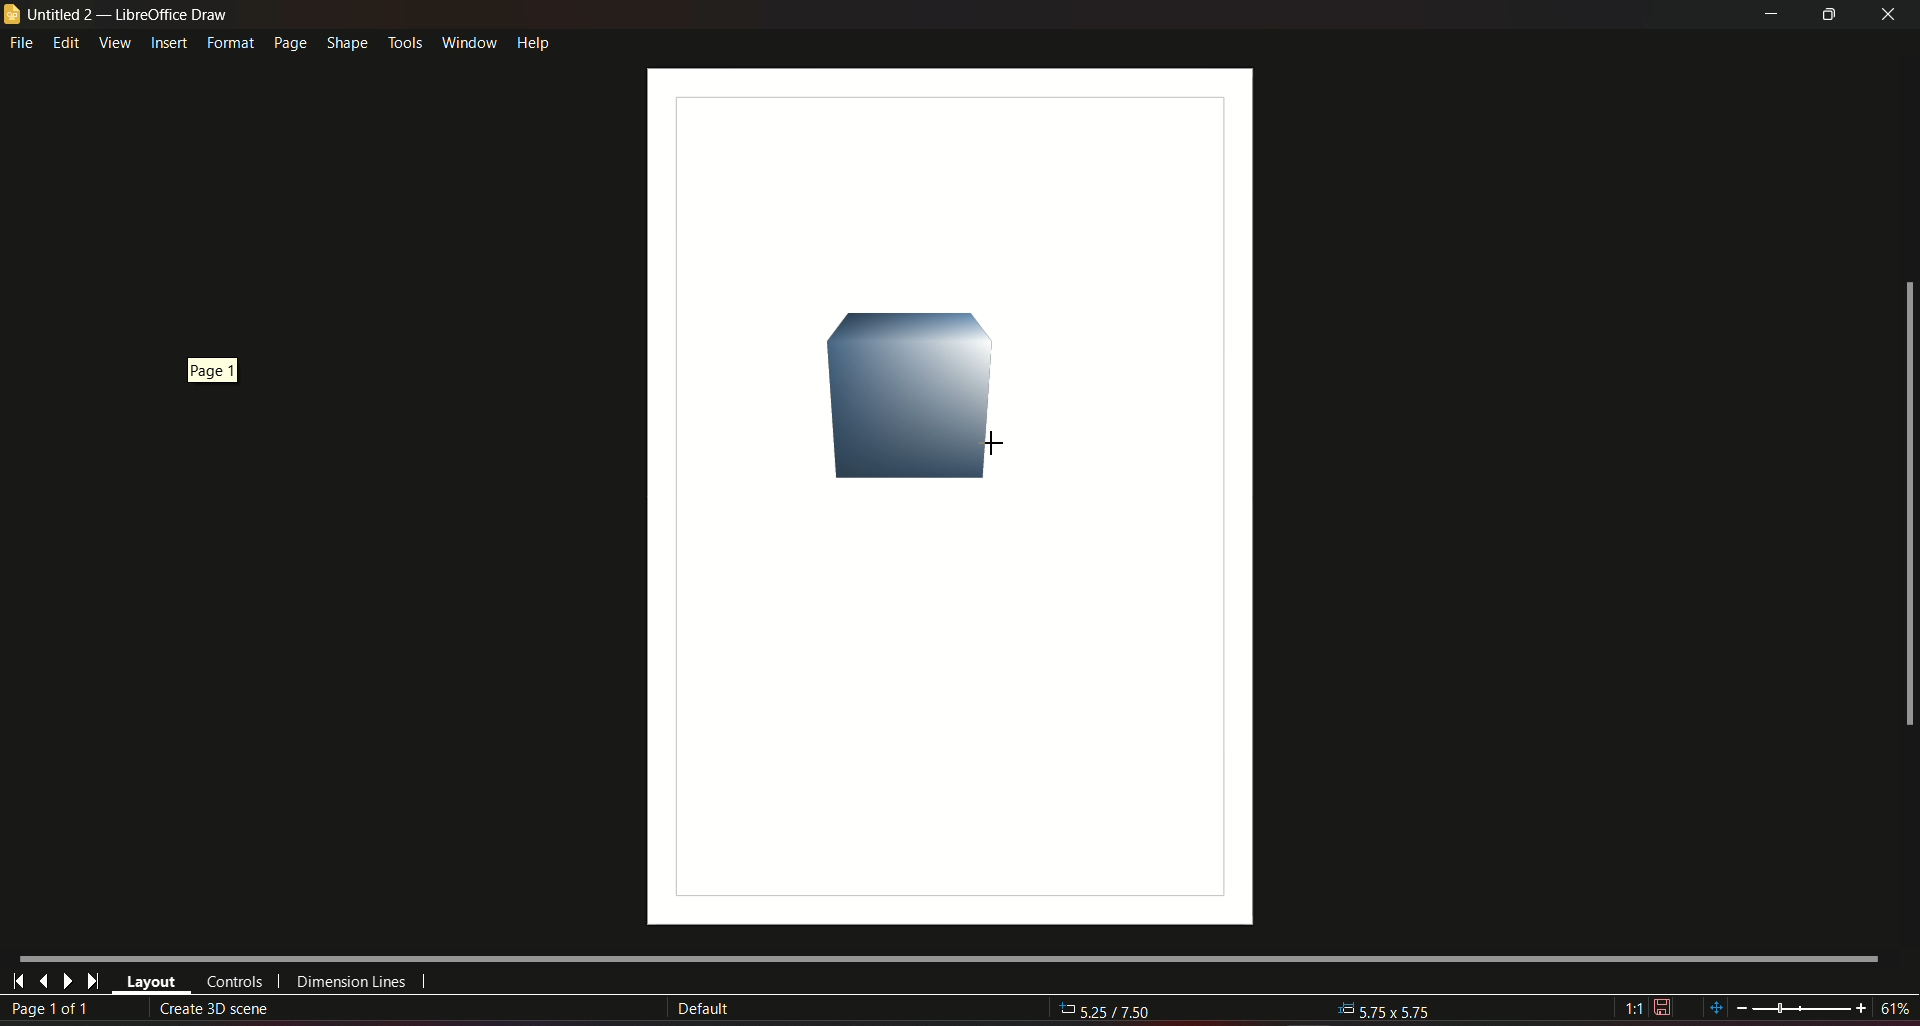 The height and width of the screenshot is (1026, 1920). Describe the element at coordinates (1648, 1008) in the screenshot. I see `1:1` at that location.